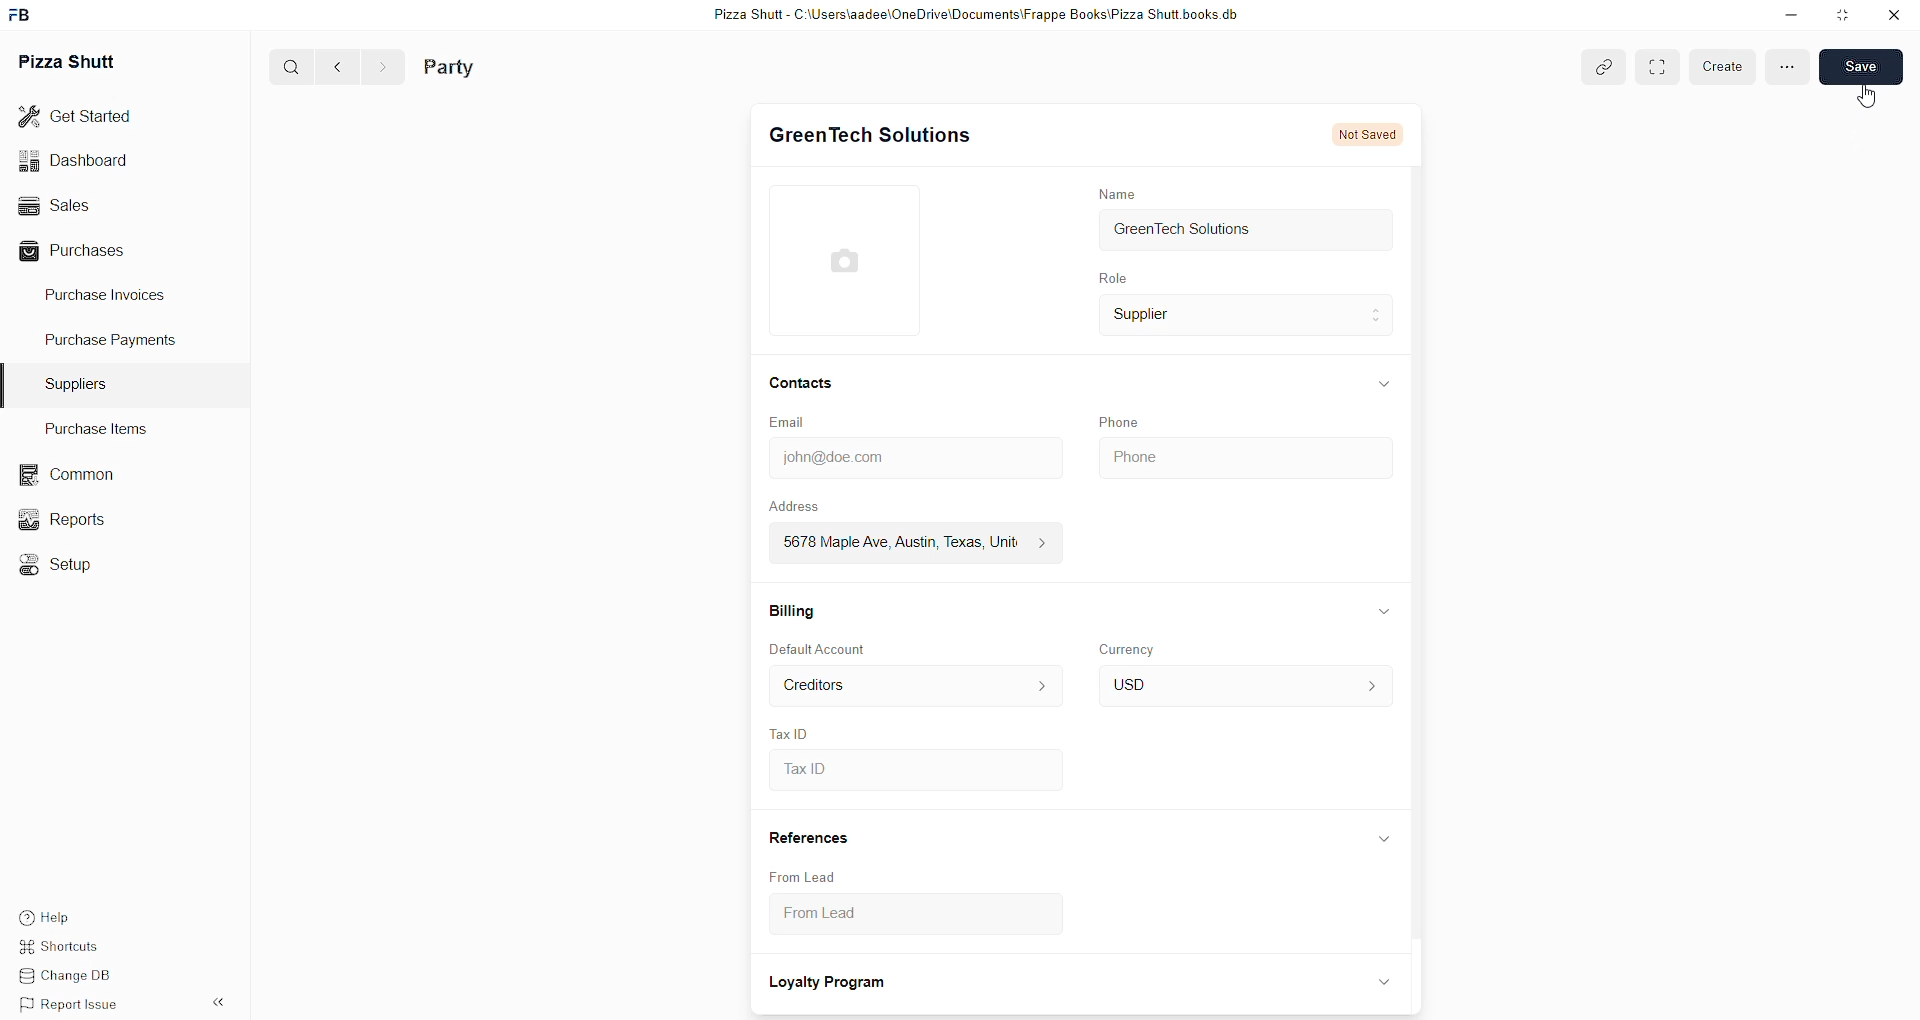 This screenshot has height=1020, width=1920. I want to click on Purchase Invoice, so click(514, 66).